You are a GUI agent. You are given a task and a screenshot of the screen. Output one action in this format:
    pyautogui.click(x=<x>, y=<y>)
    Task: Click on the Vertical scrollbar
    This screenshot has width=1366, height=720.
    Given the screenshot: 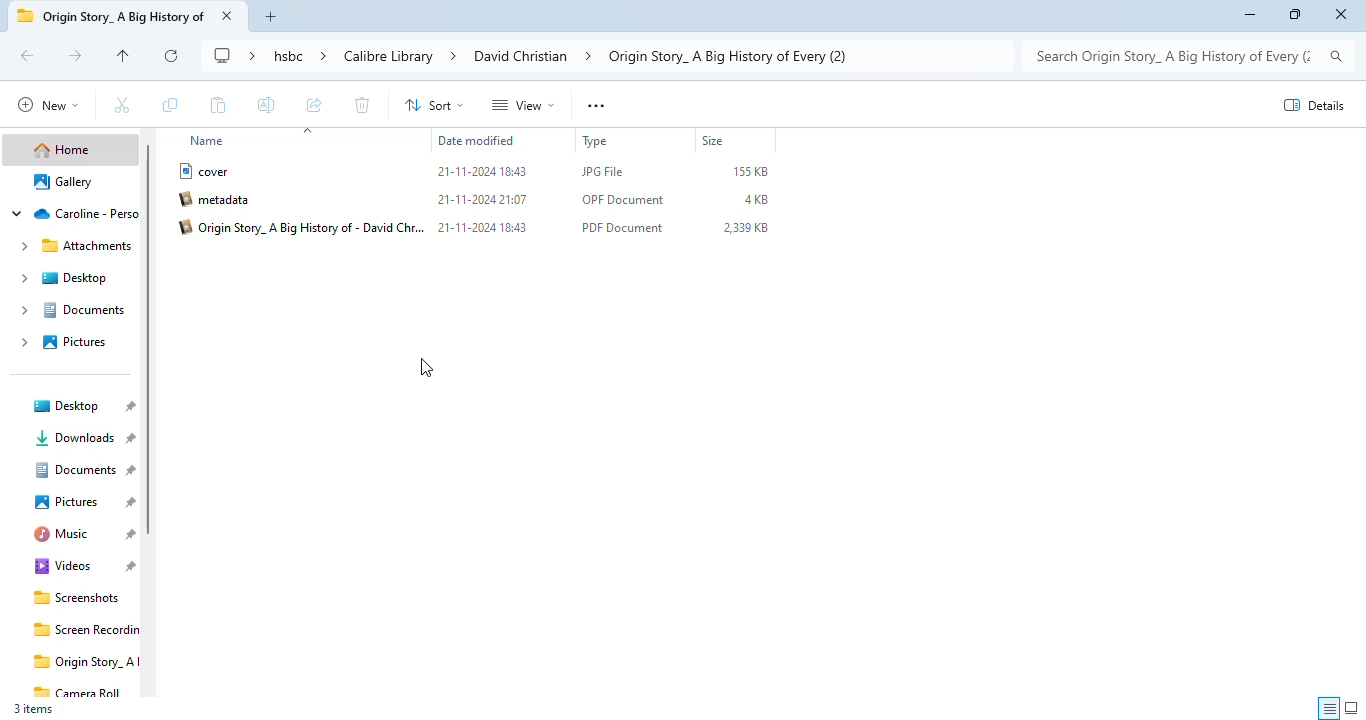 What is the action you would take?
    pyautogui.click(x=152, y=340)
    